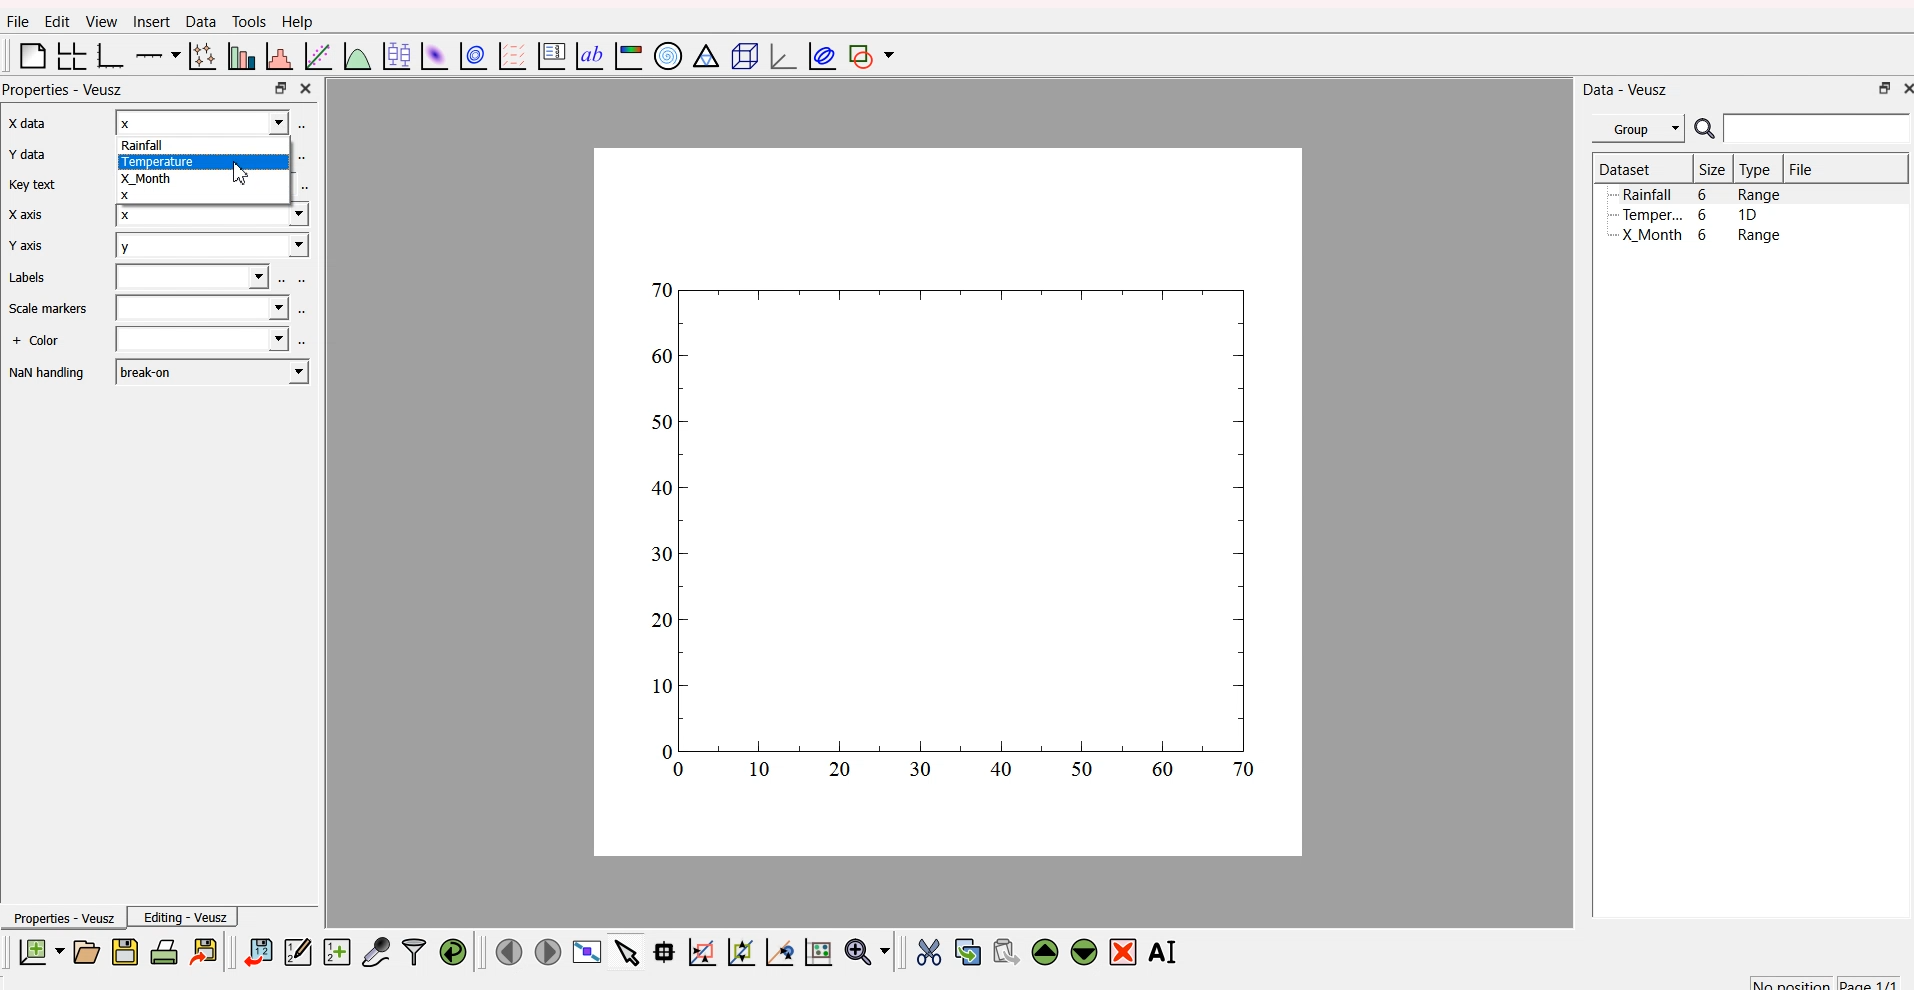  I want to click on field, so click(200, 341).